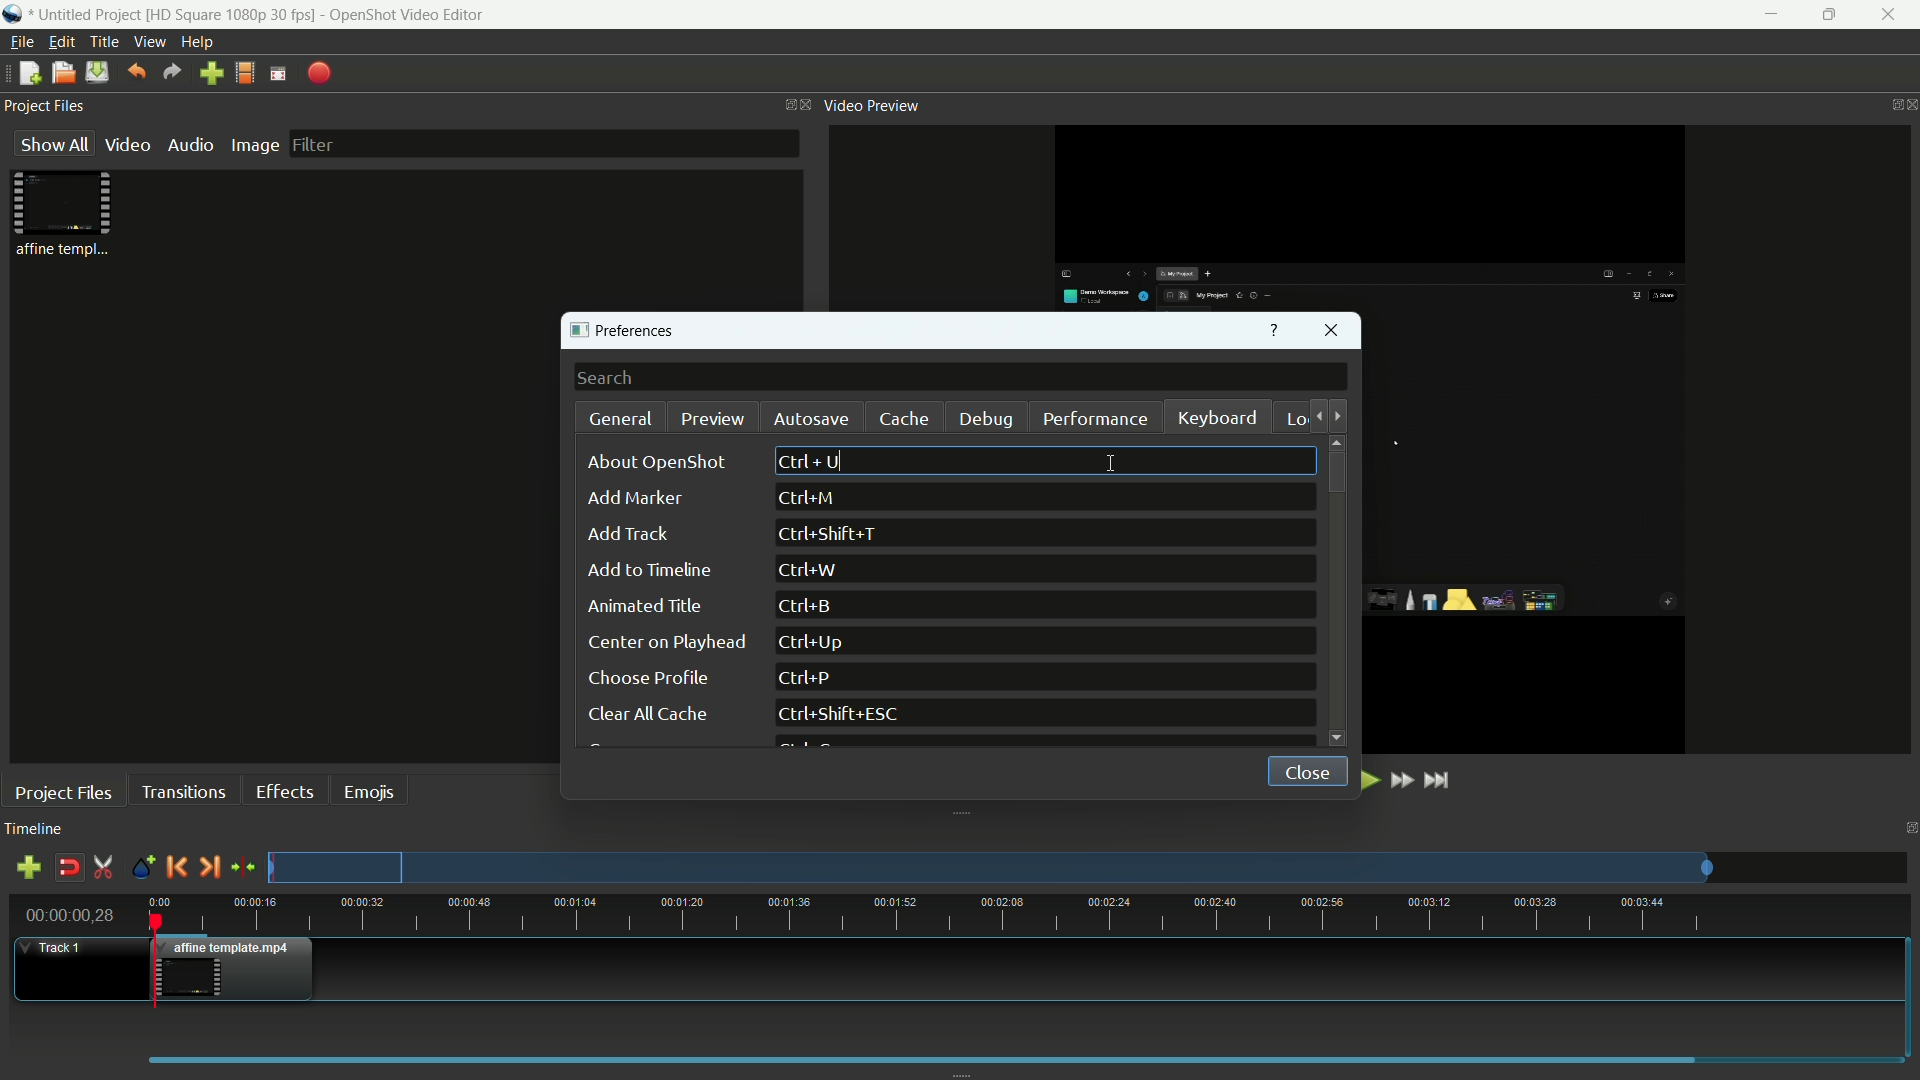 The height and width of the screenshot is (1080, 1920). What do you see at coordinates (808, 498) in the screenshot?
I see `keyboard shortcut` at bounding box center [808, 498].